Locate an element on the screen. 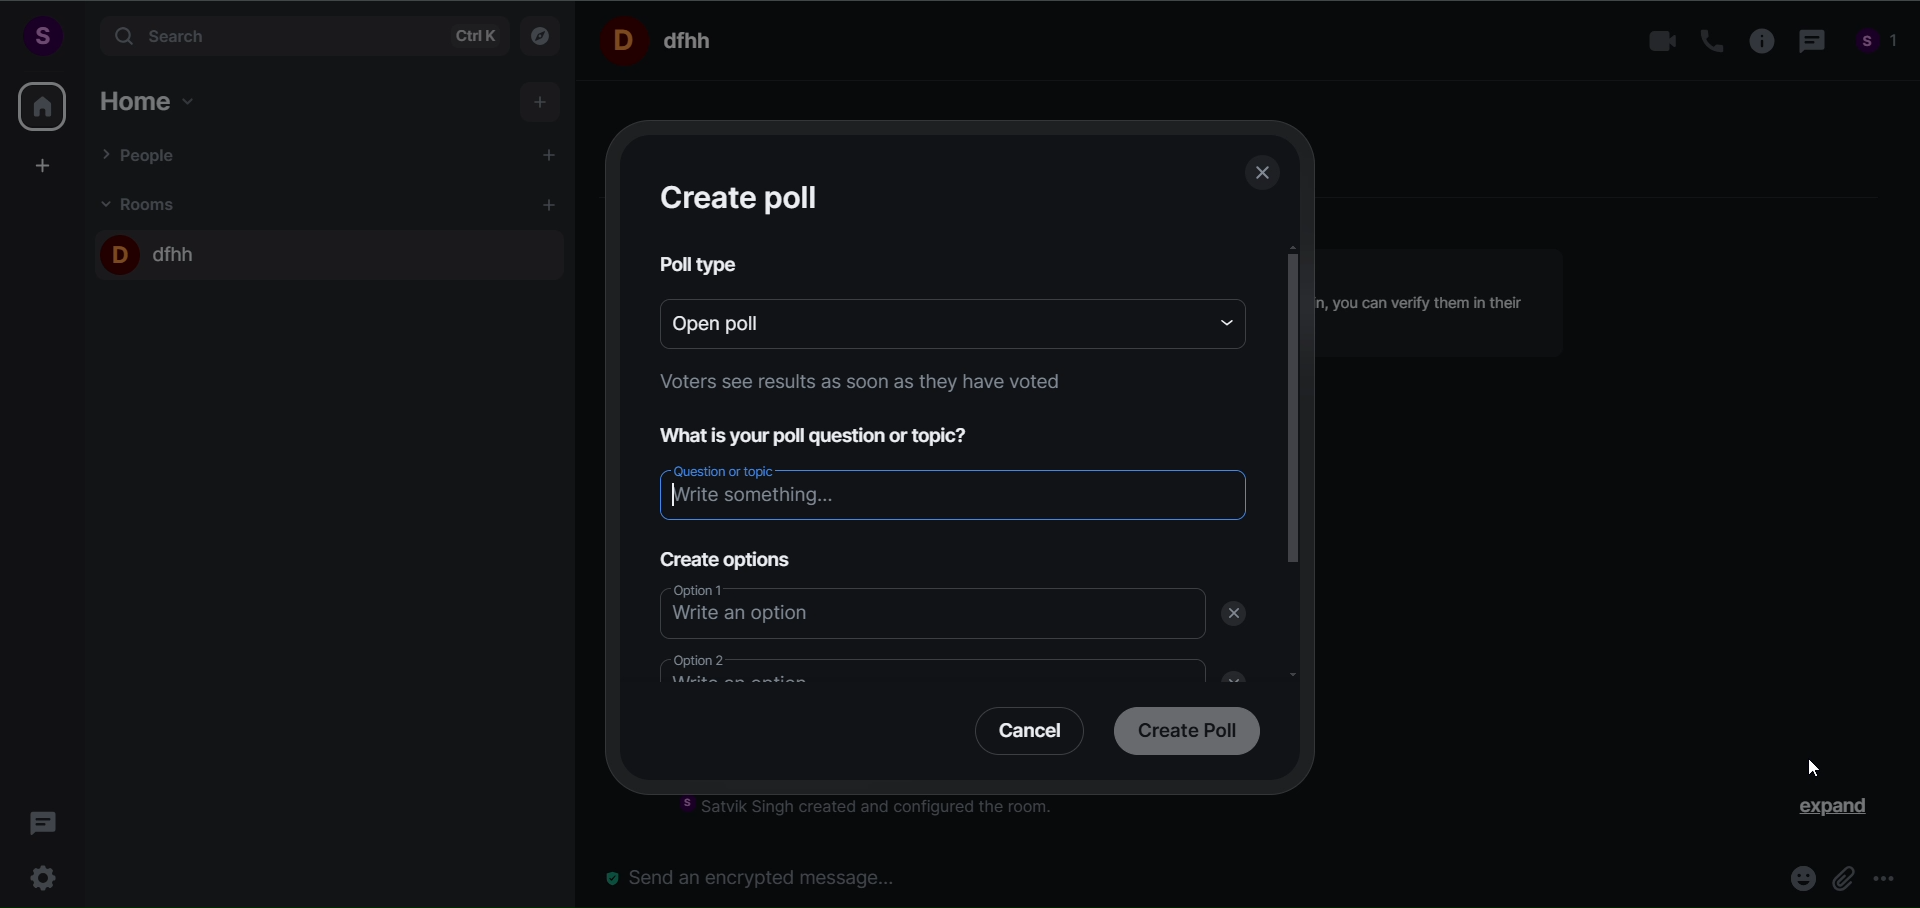 This screenshot has width=1920, height=908. add room is located at coordinates (552, 205).